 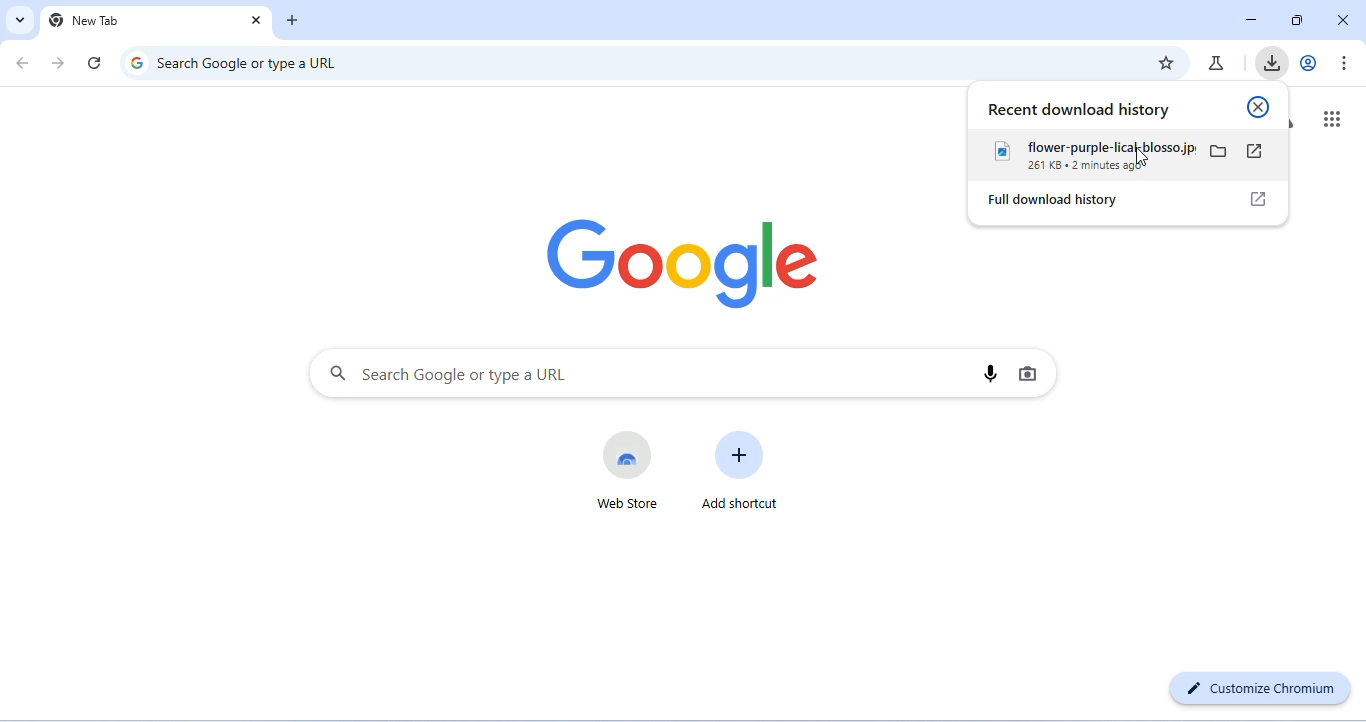 I want to click on account, so click(x=1310, y=61).